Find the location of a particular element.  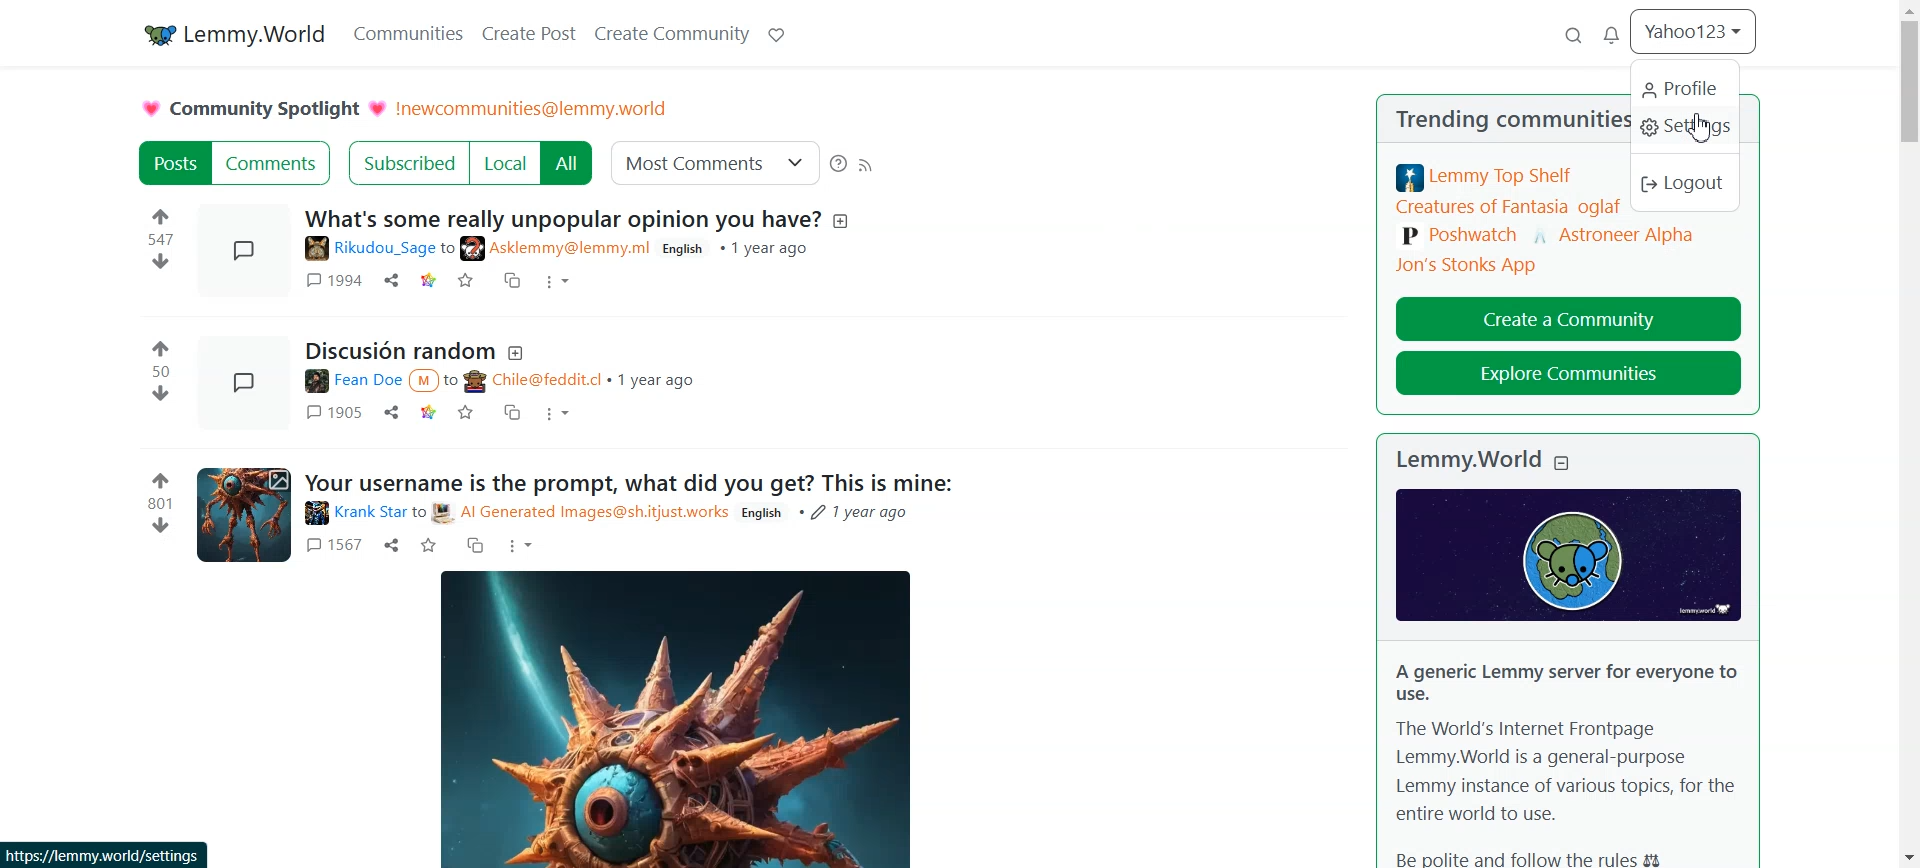

Support Limmy is located at coordinates (775, 33).